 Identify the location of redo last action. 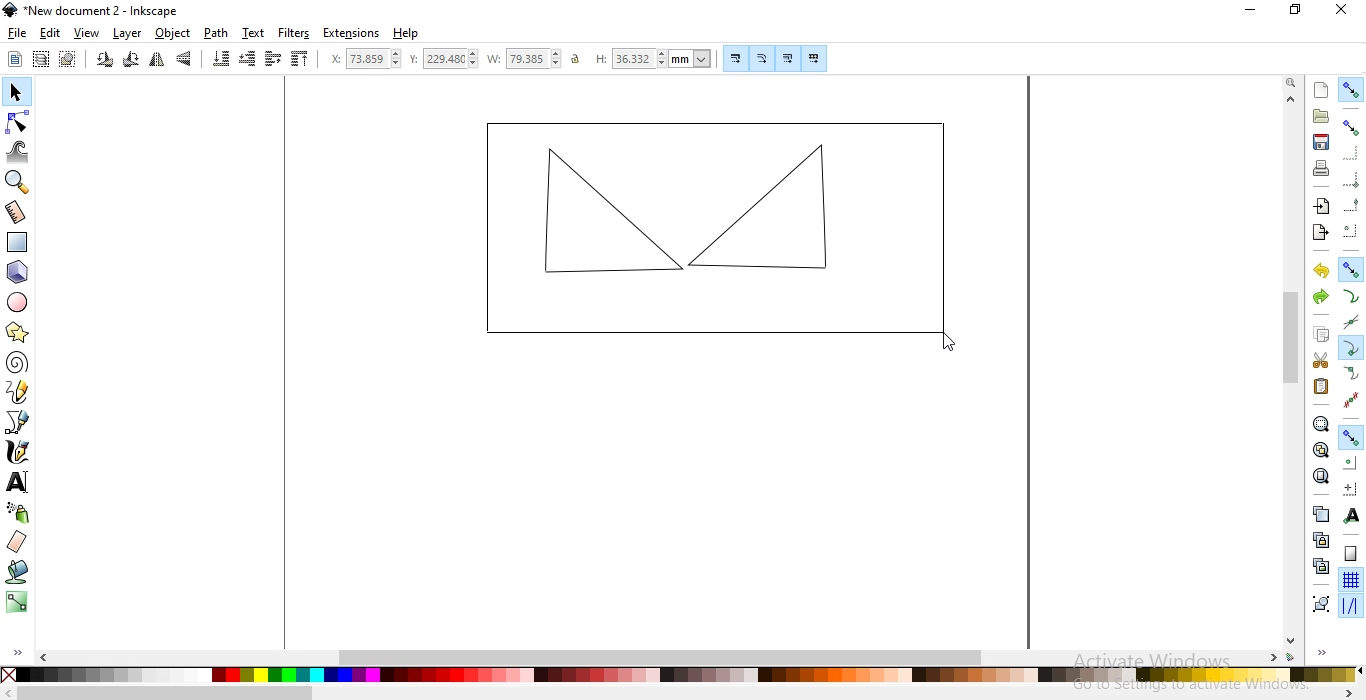
(1320, 298).